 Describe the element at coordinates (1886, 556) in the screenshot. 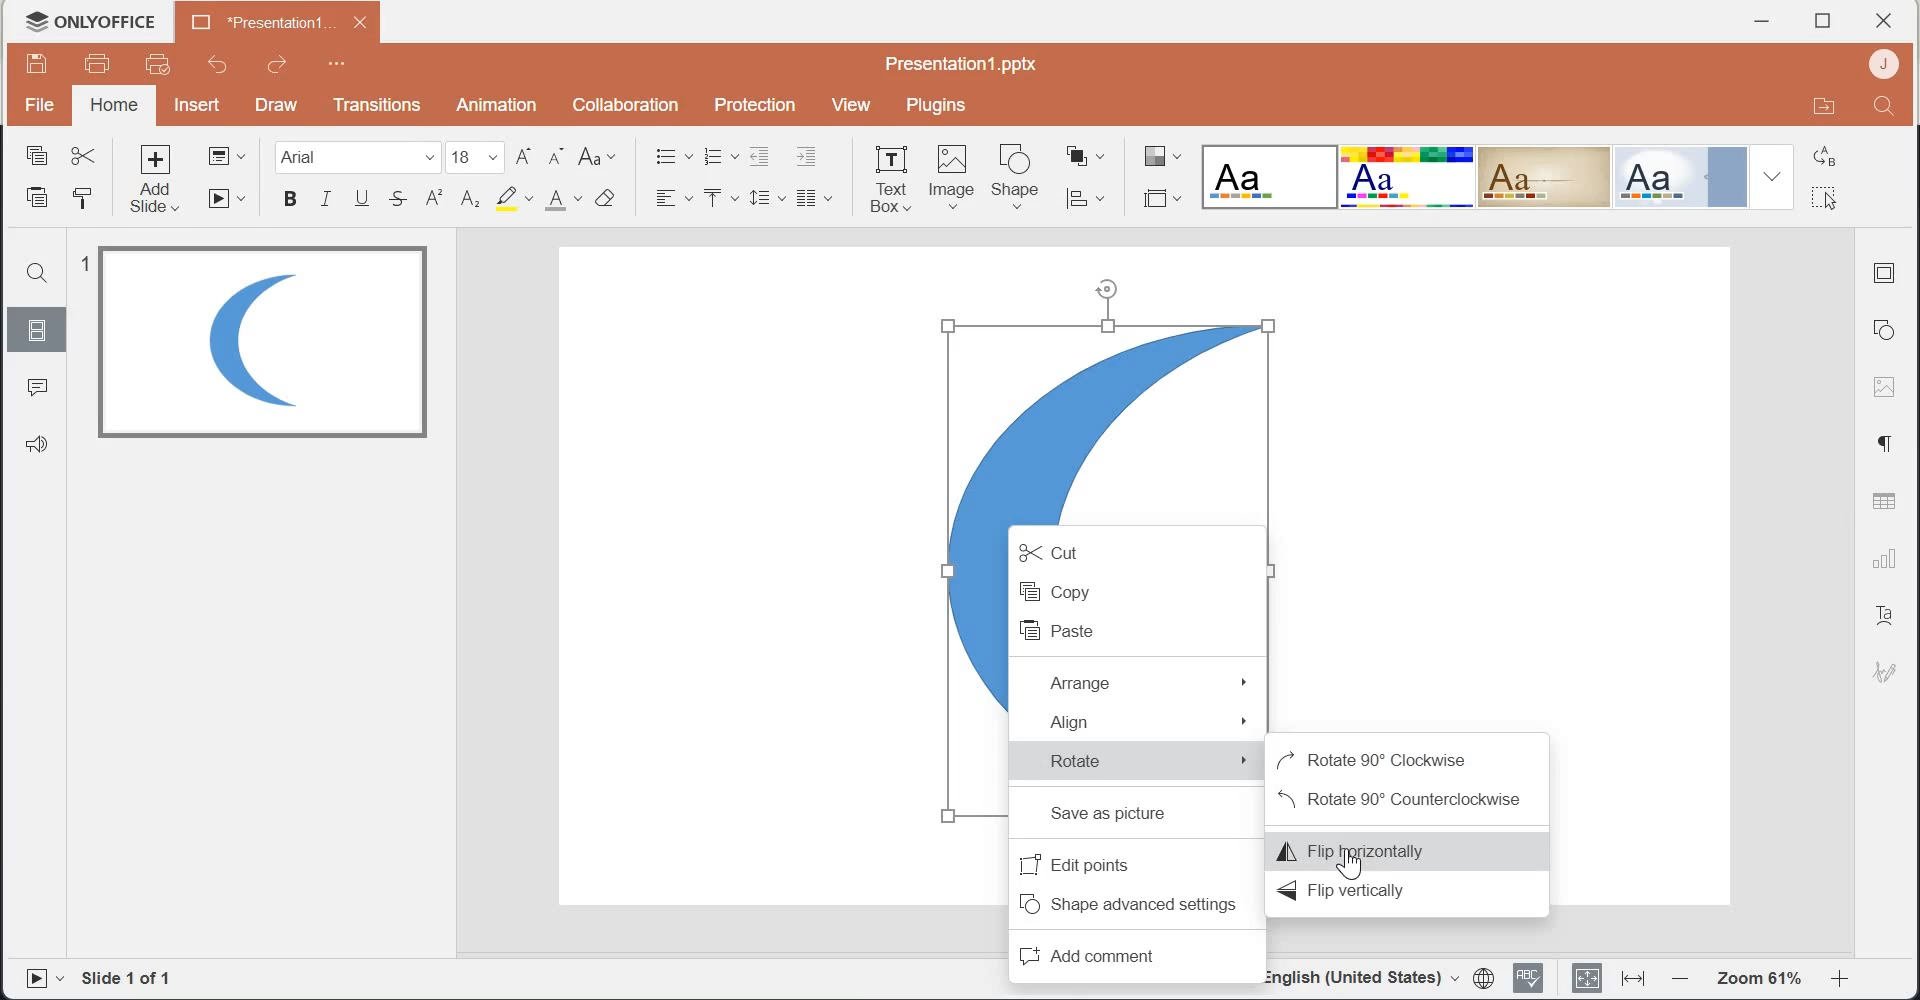

I see `Charts` at that location.